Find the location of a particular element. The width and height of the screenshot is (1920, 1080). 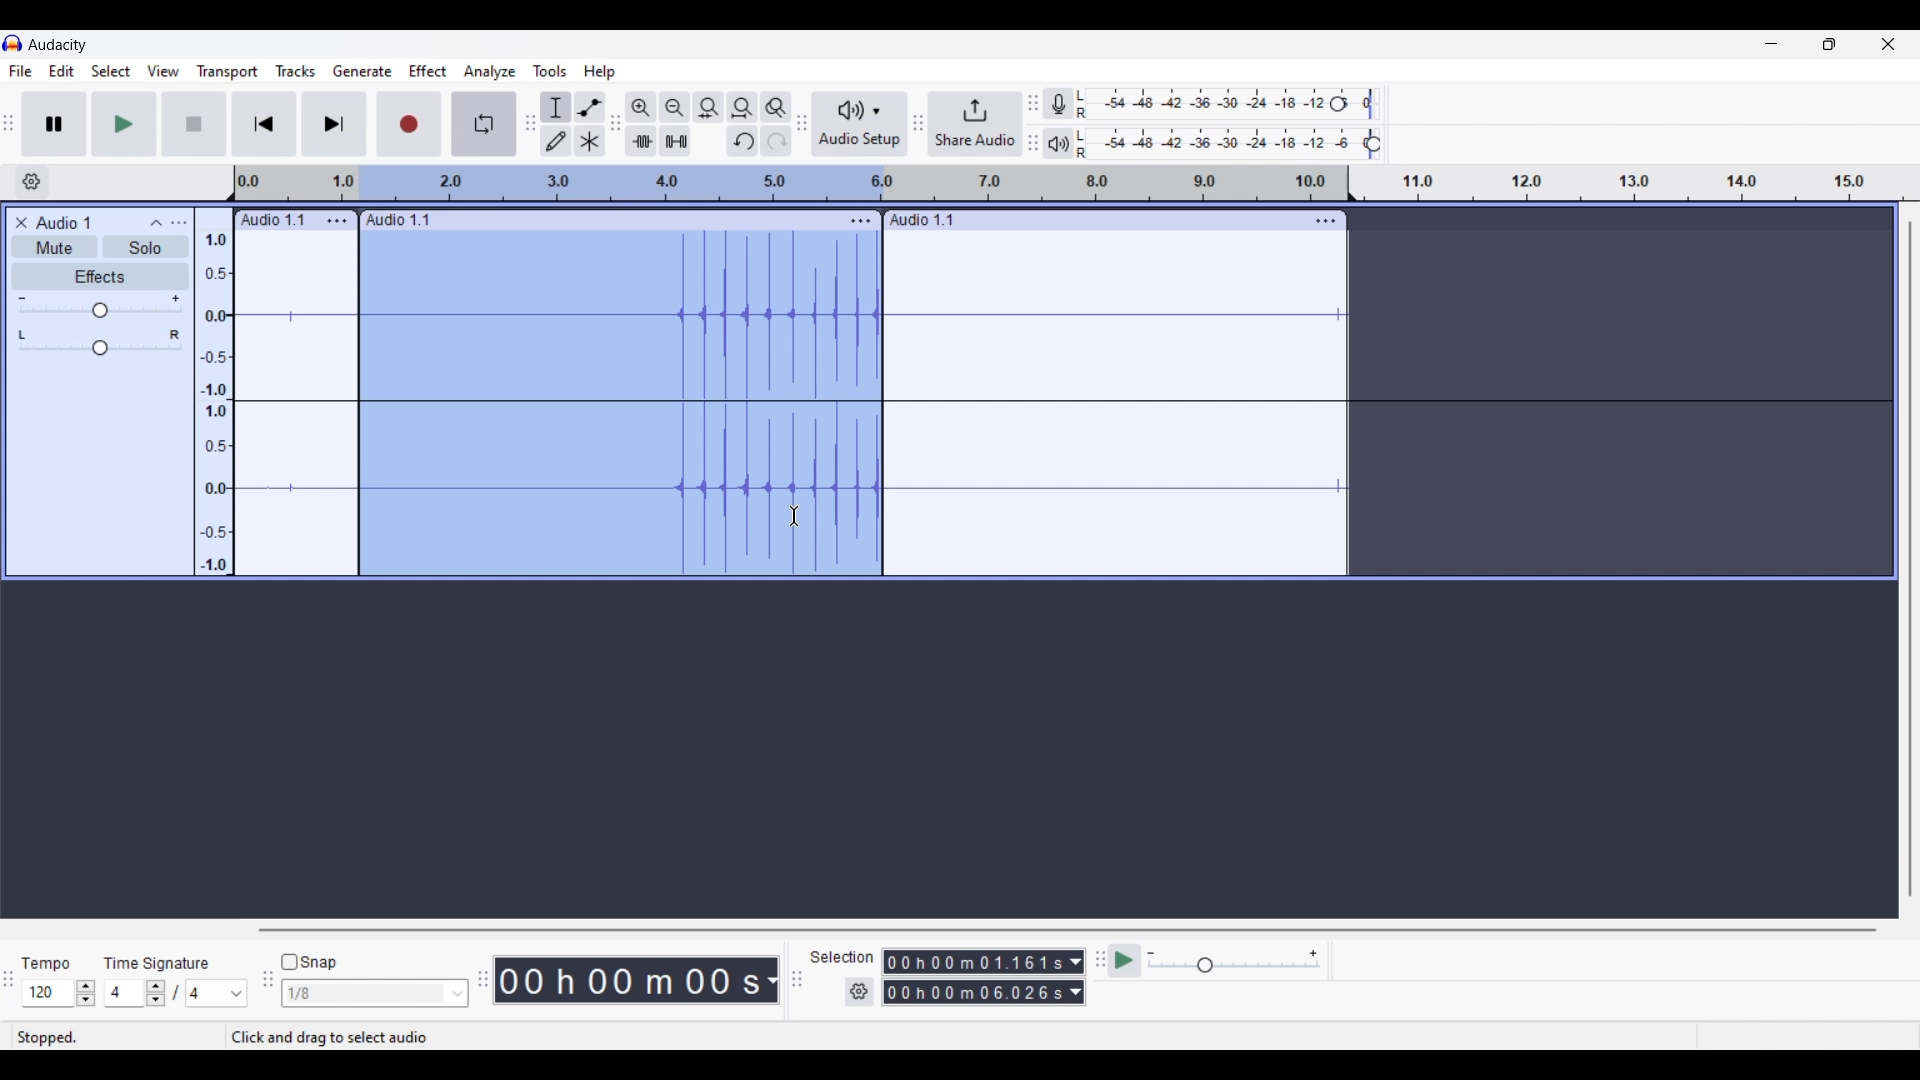

Pan to right is located at coordinates (175, 335).